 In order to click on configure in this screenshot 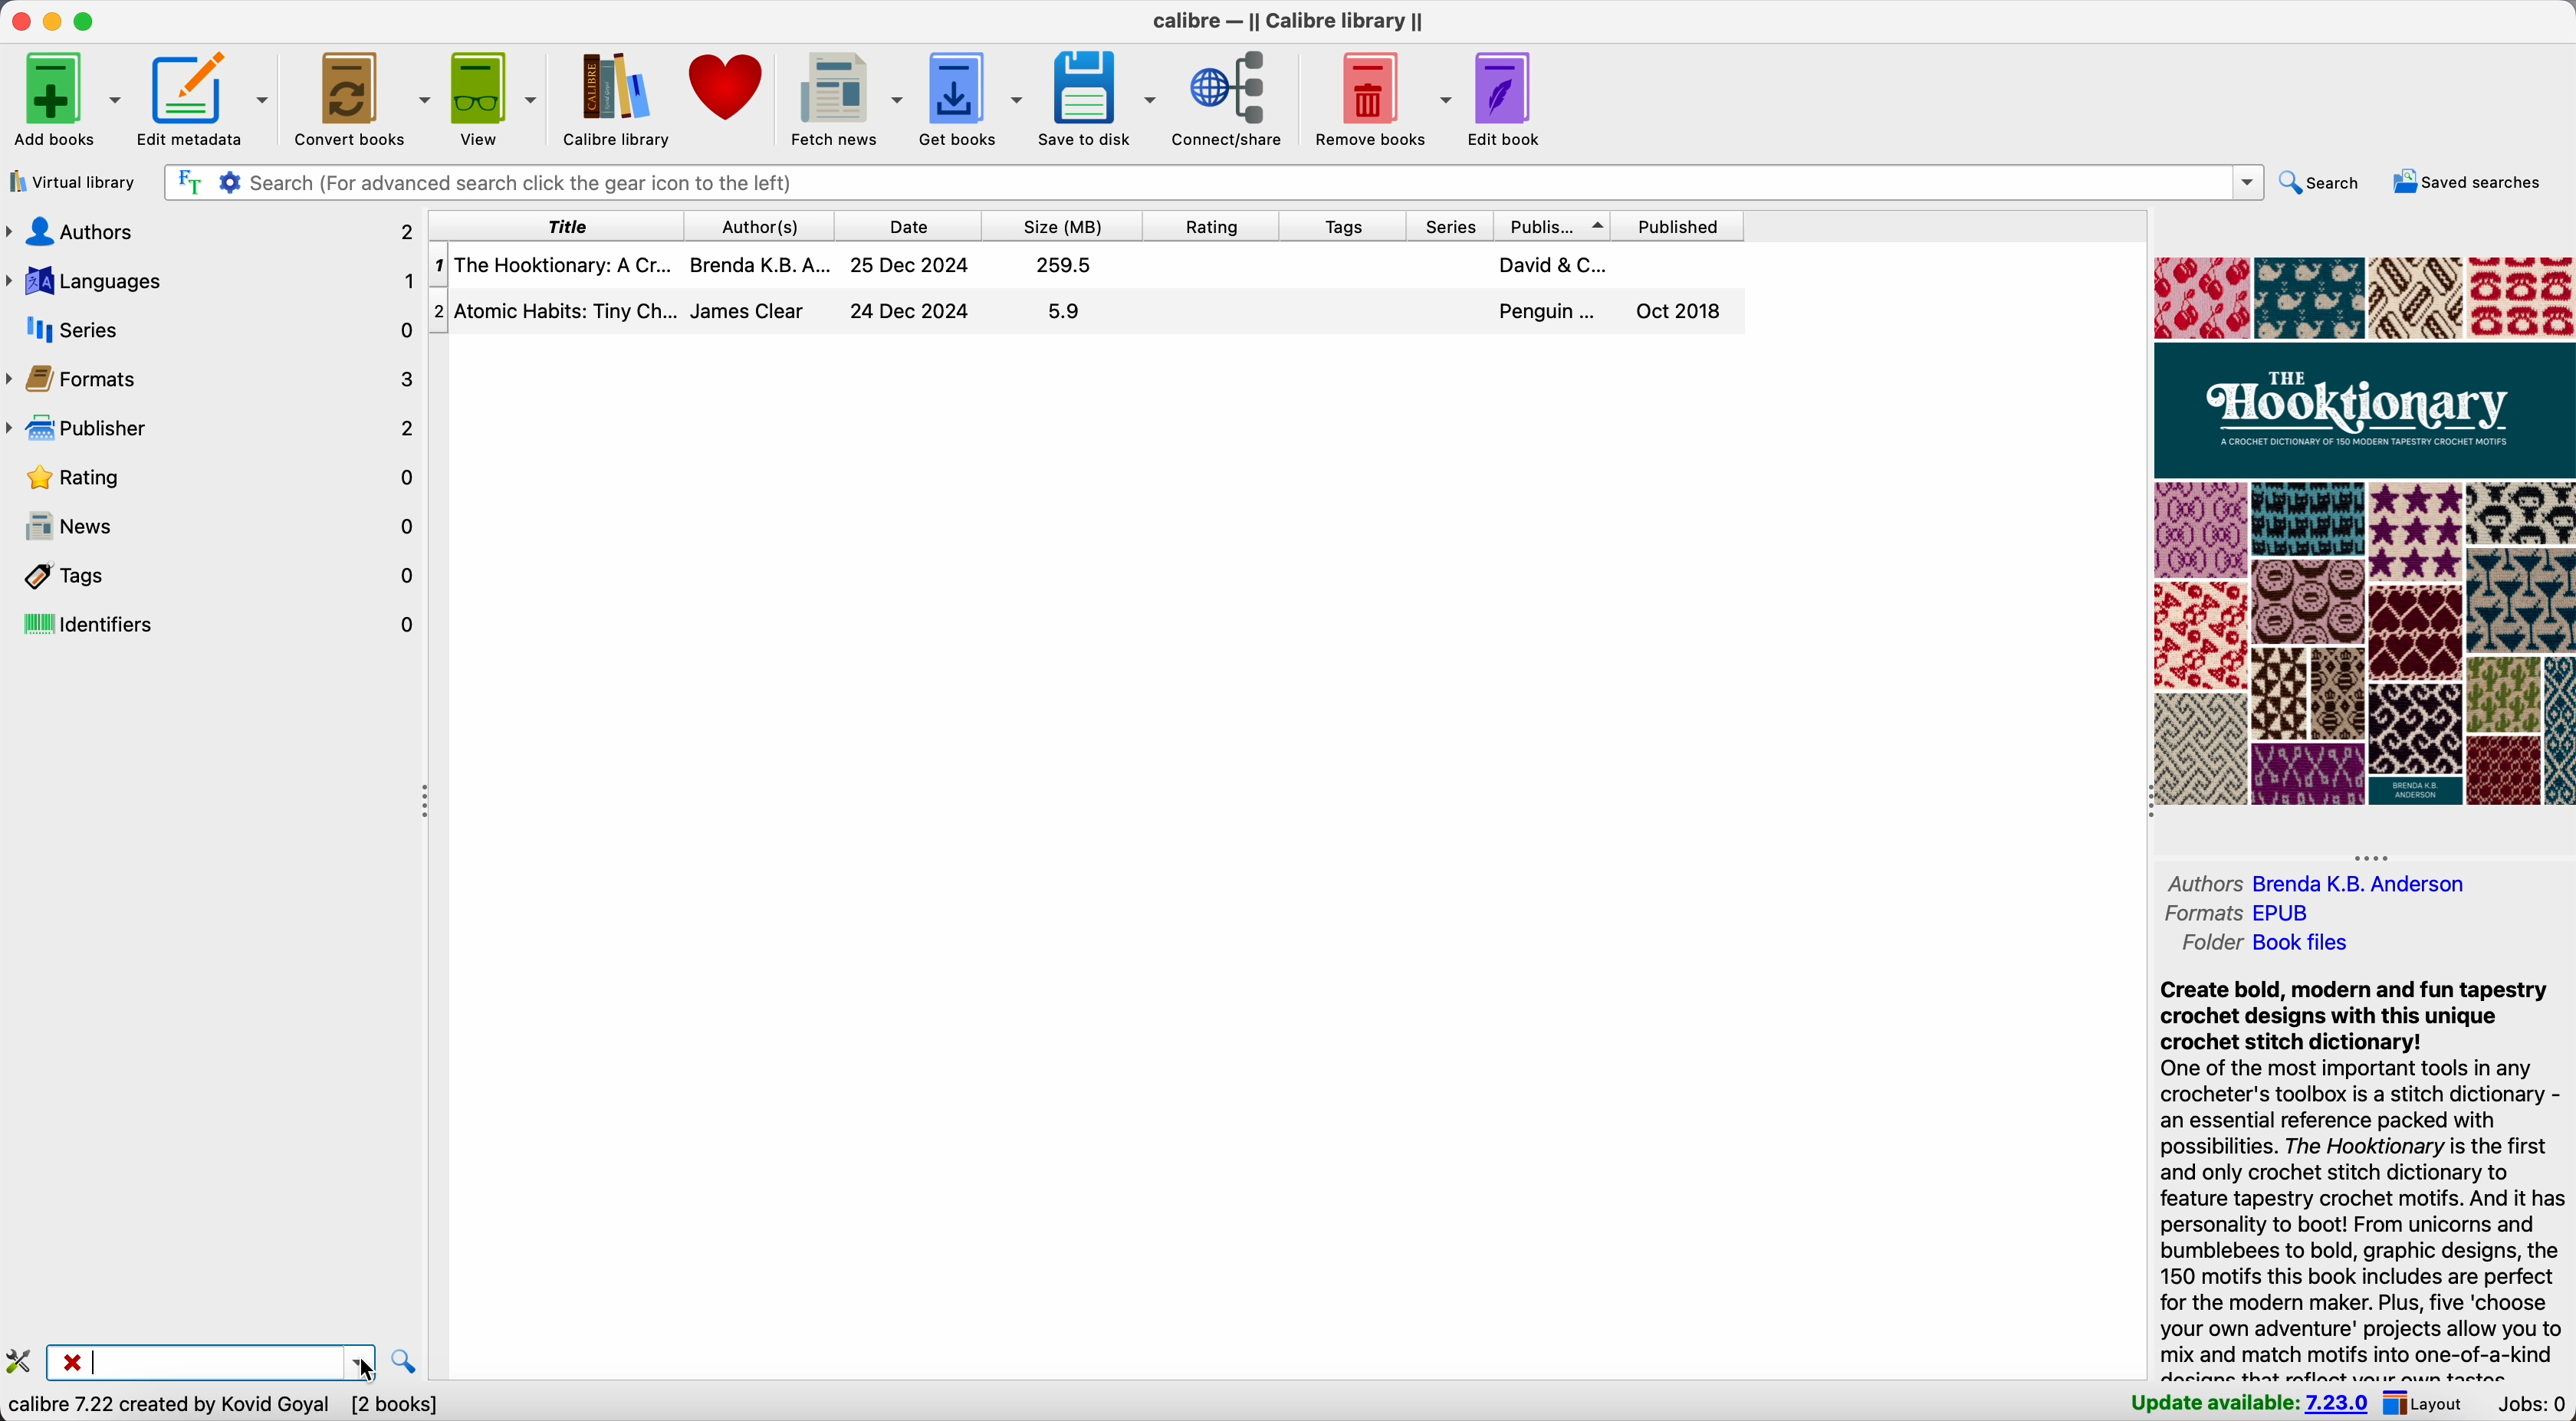, I will do `click(21, 1362)`.